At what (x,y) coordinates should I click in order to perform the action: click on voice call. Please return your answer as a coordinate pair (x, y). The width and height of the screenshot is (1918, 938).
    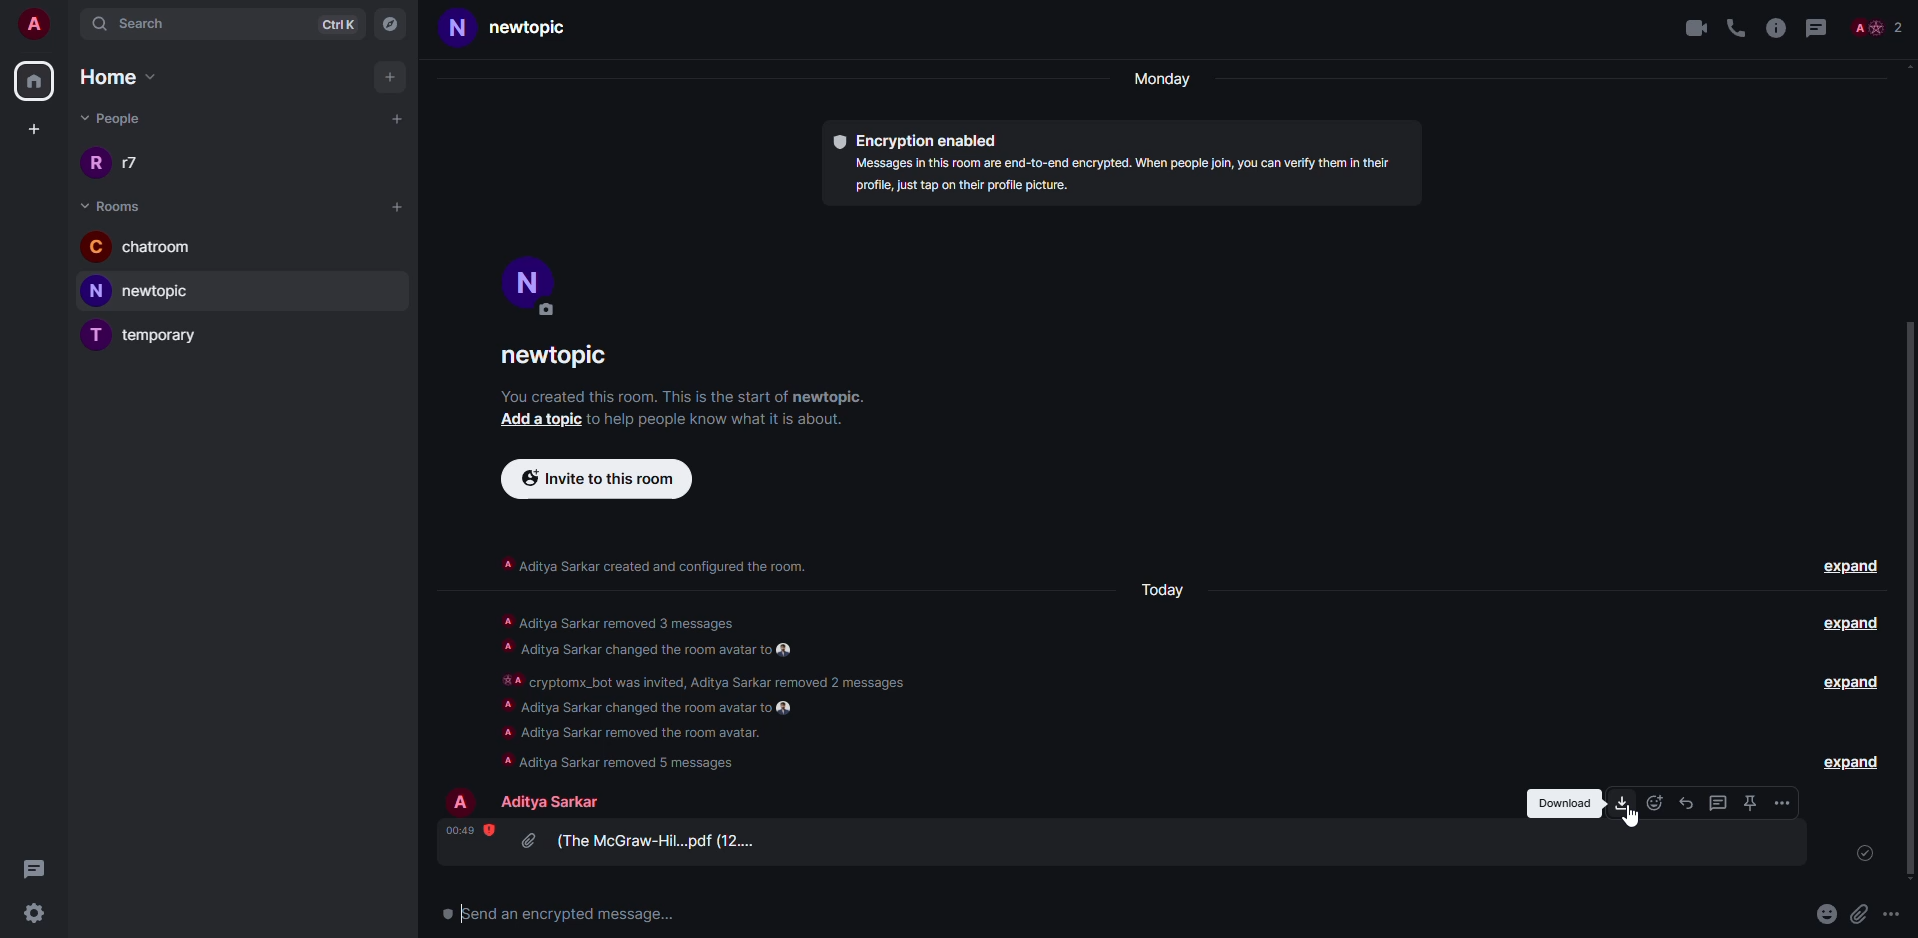
    Looking at the image, I should click on (1736, 27).